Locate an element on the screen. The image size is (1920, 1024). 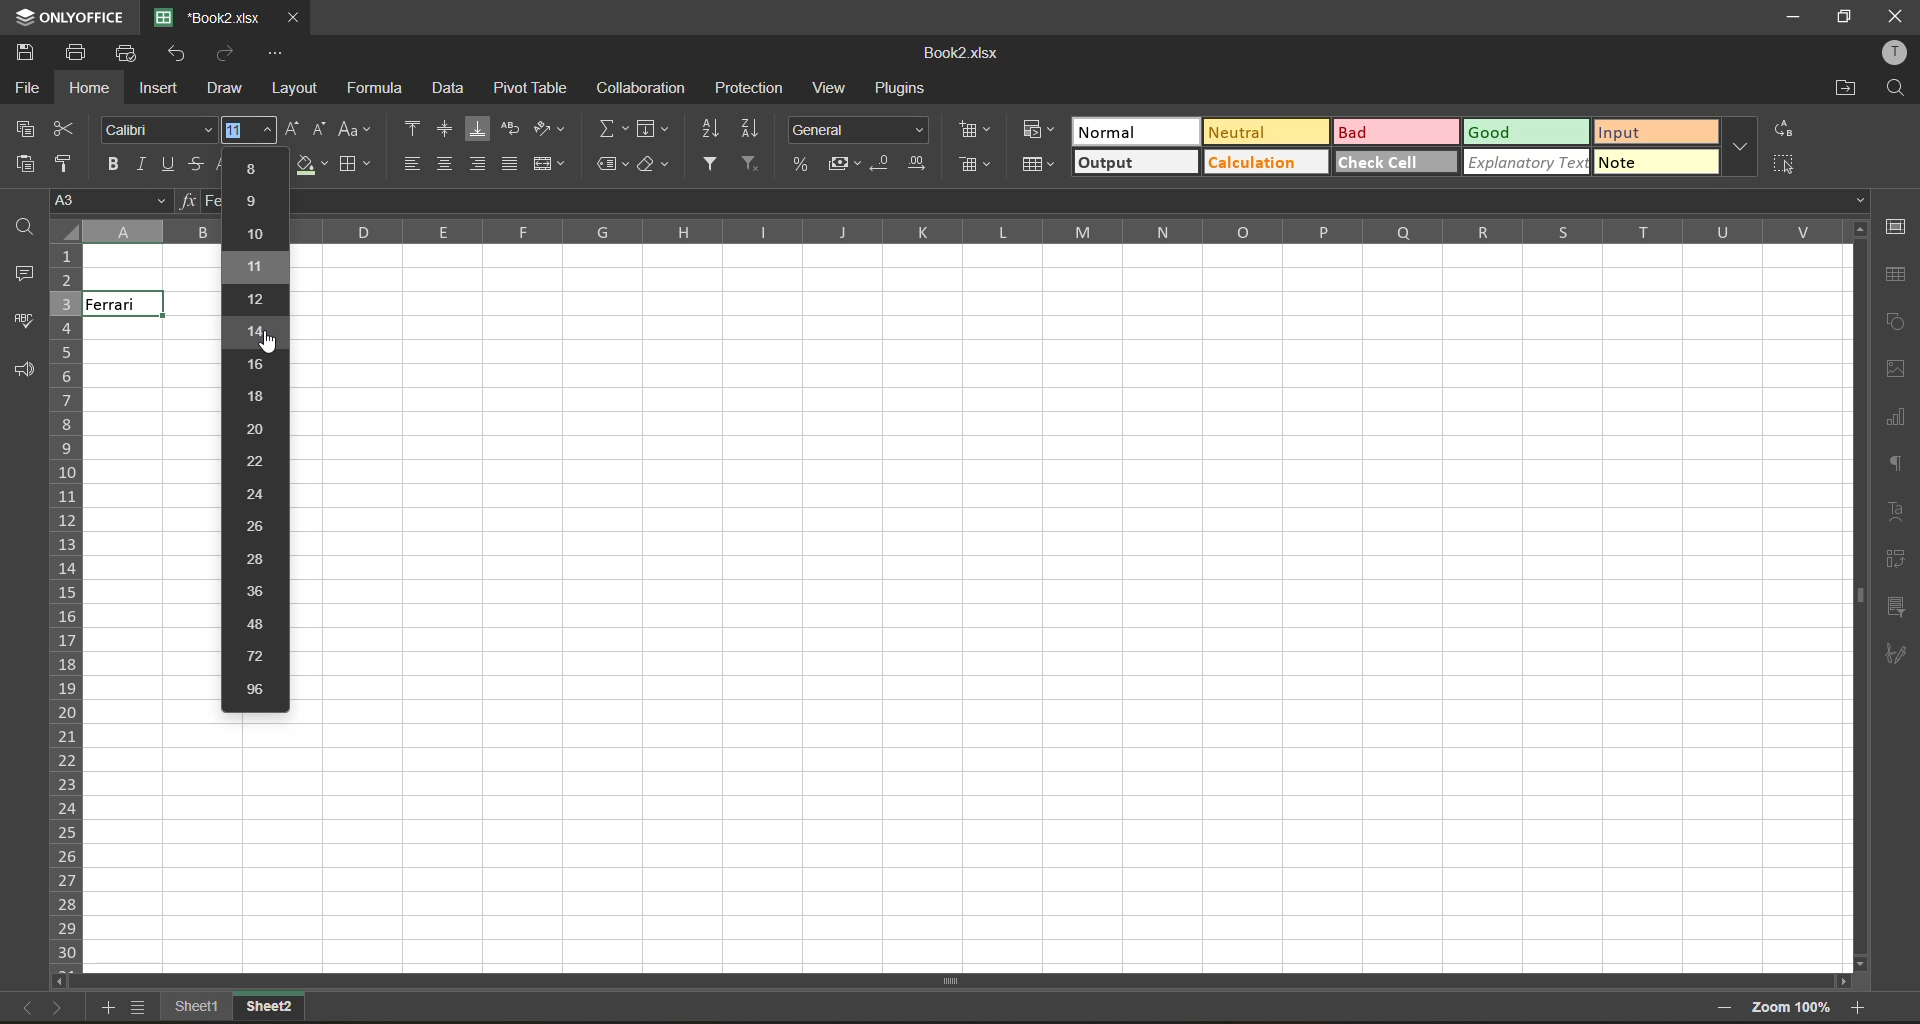
36 is located at coordinates (255, 591).